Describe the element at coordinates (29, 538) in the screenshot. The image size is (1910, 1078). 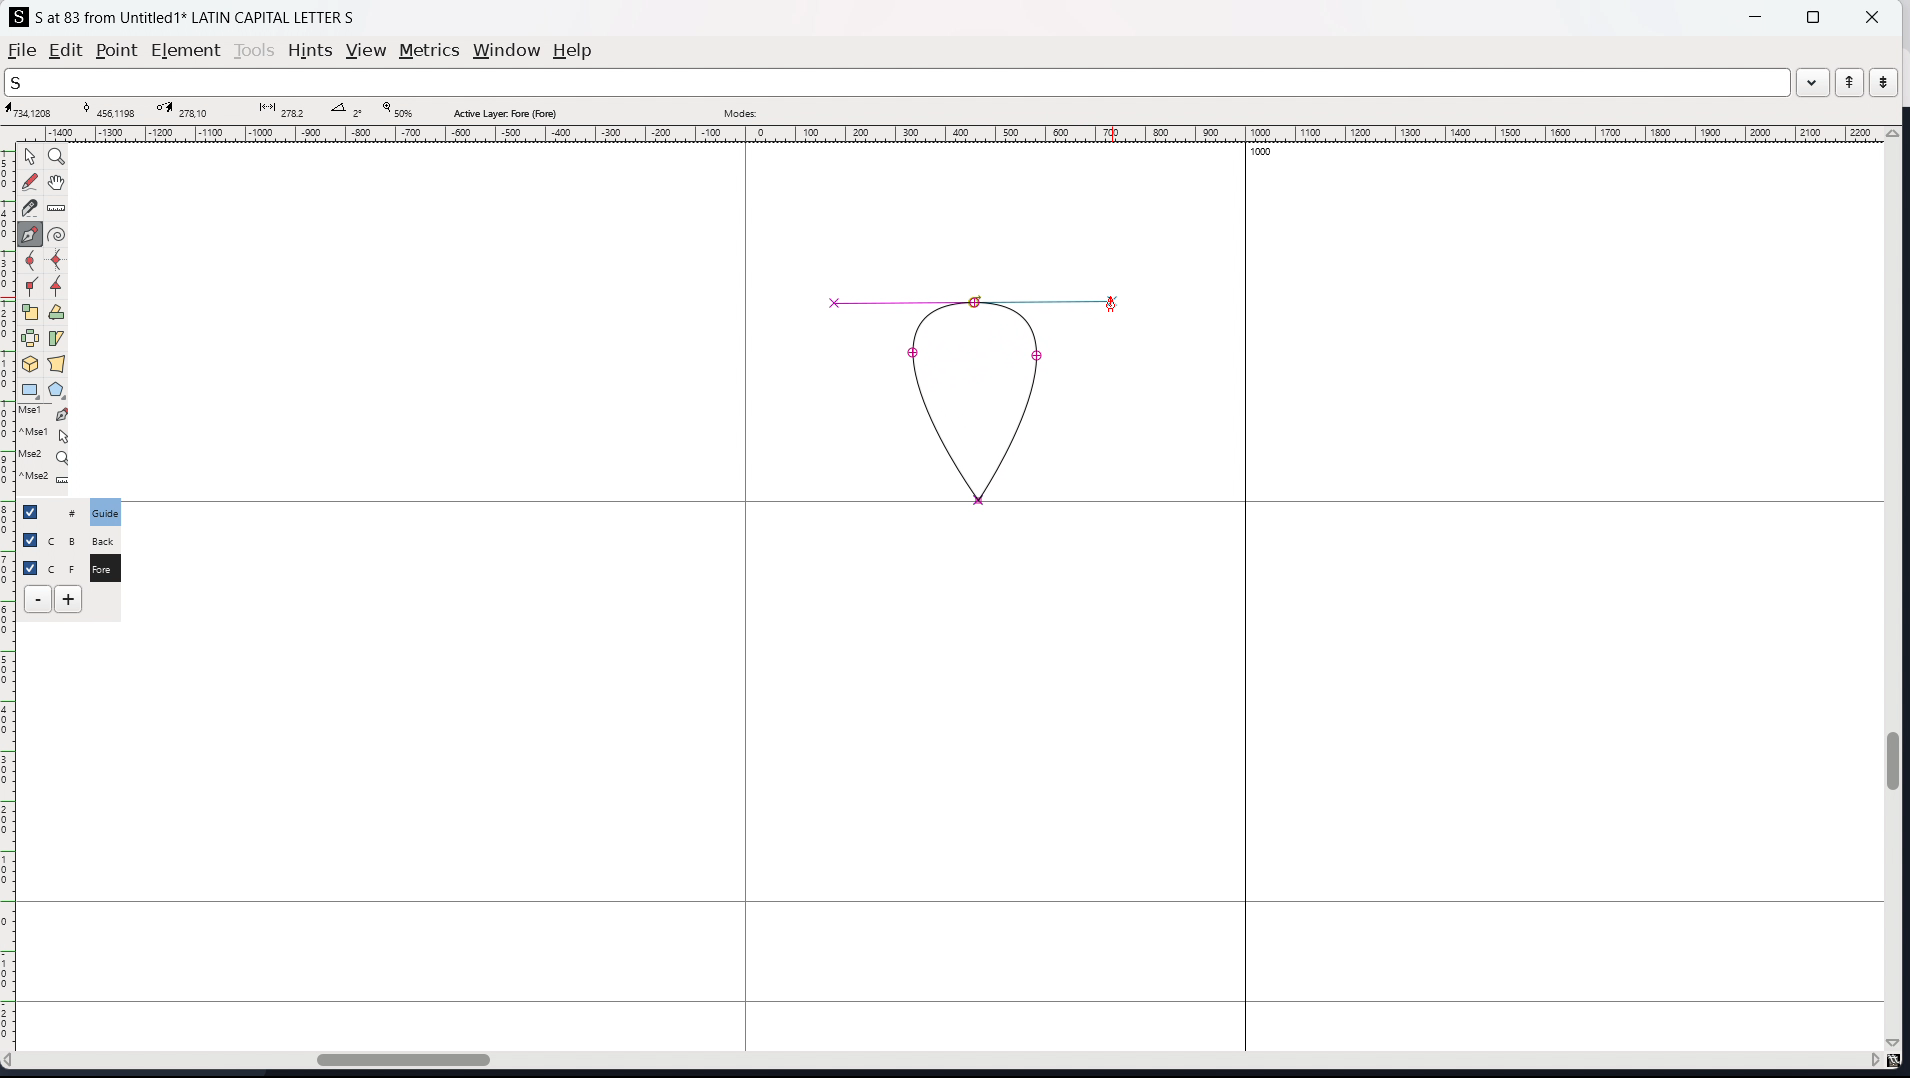
I see `checkbox` at that location.